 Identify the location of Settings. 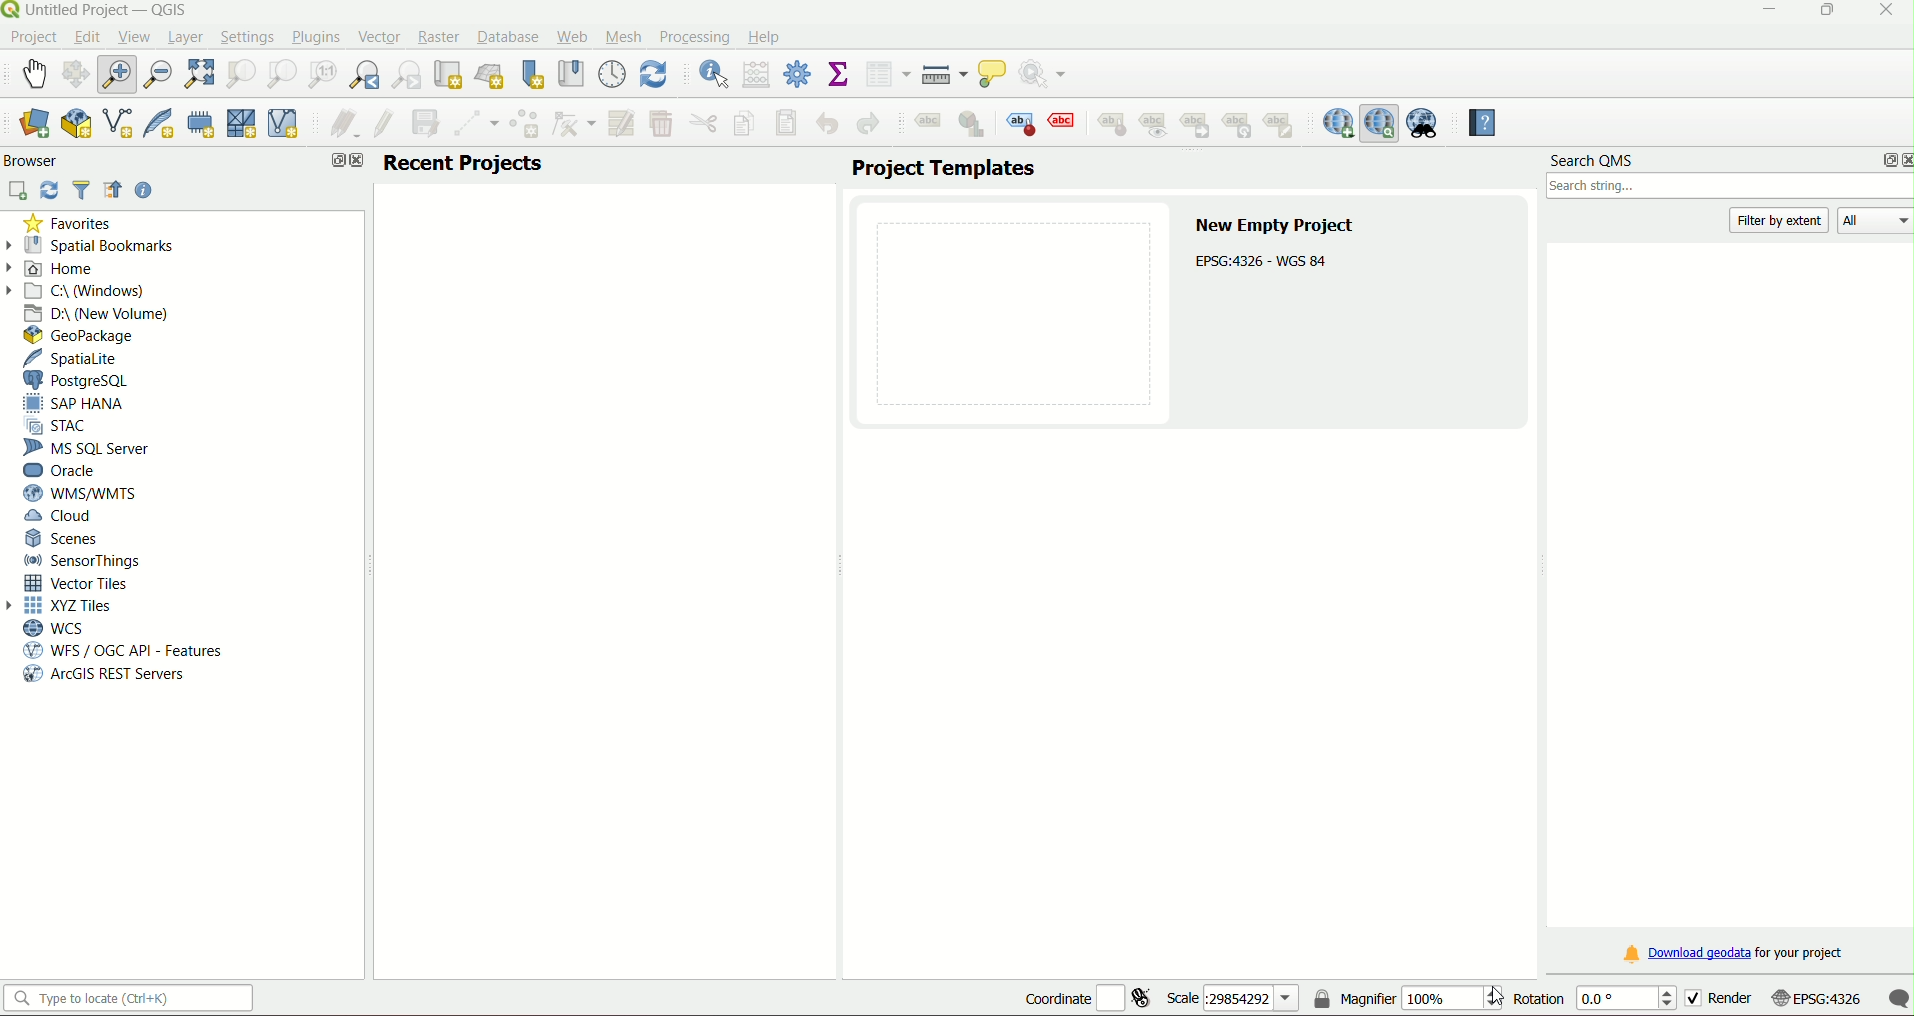
(247, 36).